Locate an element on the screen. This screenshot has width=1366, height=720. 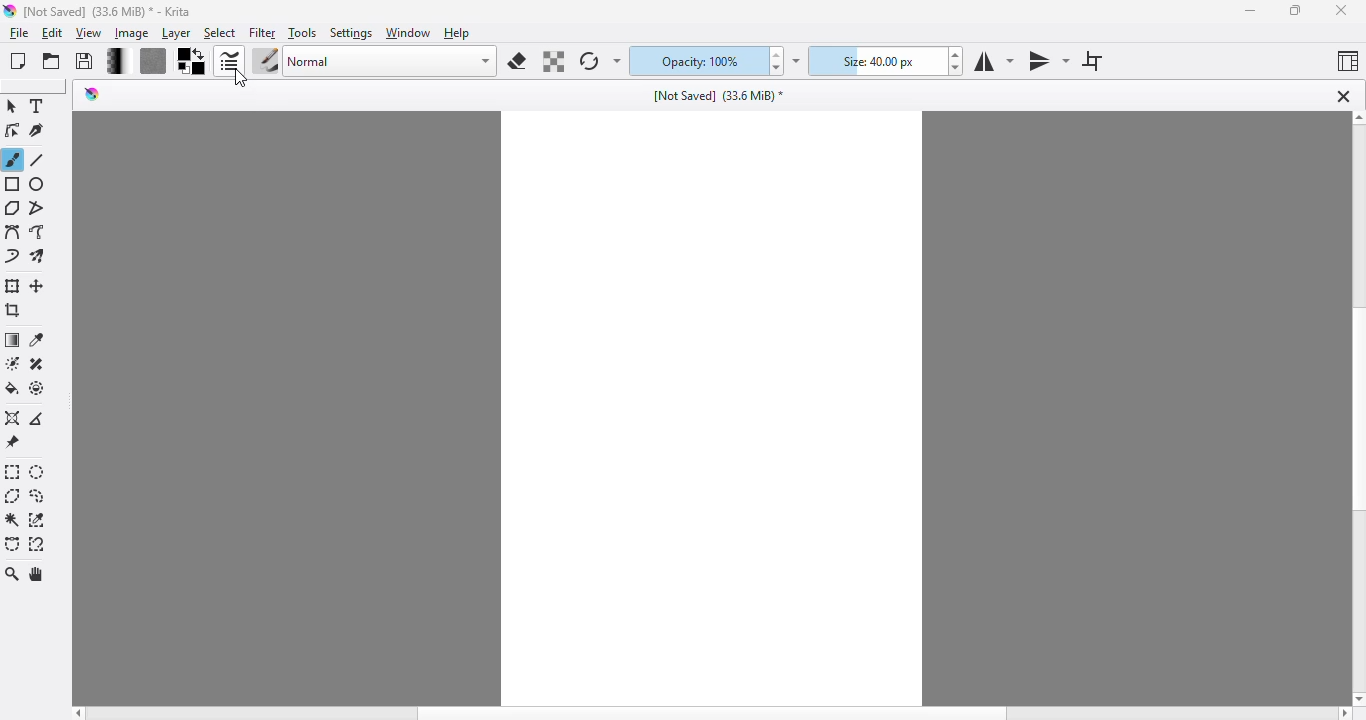
fill gradients is located at coordinates (118, 62).